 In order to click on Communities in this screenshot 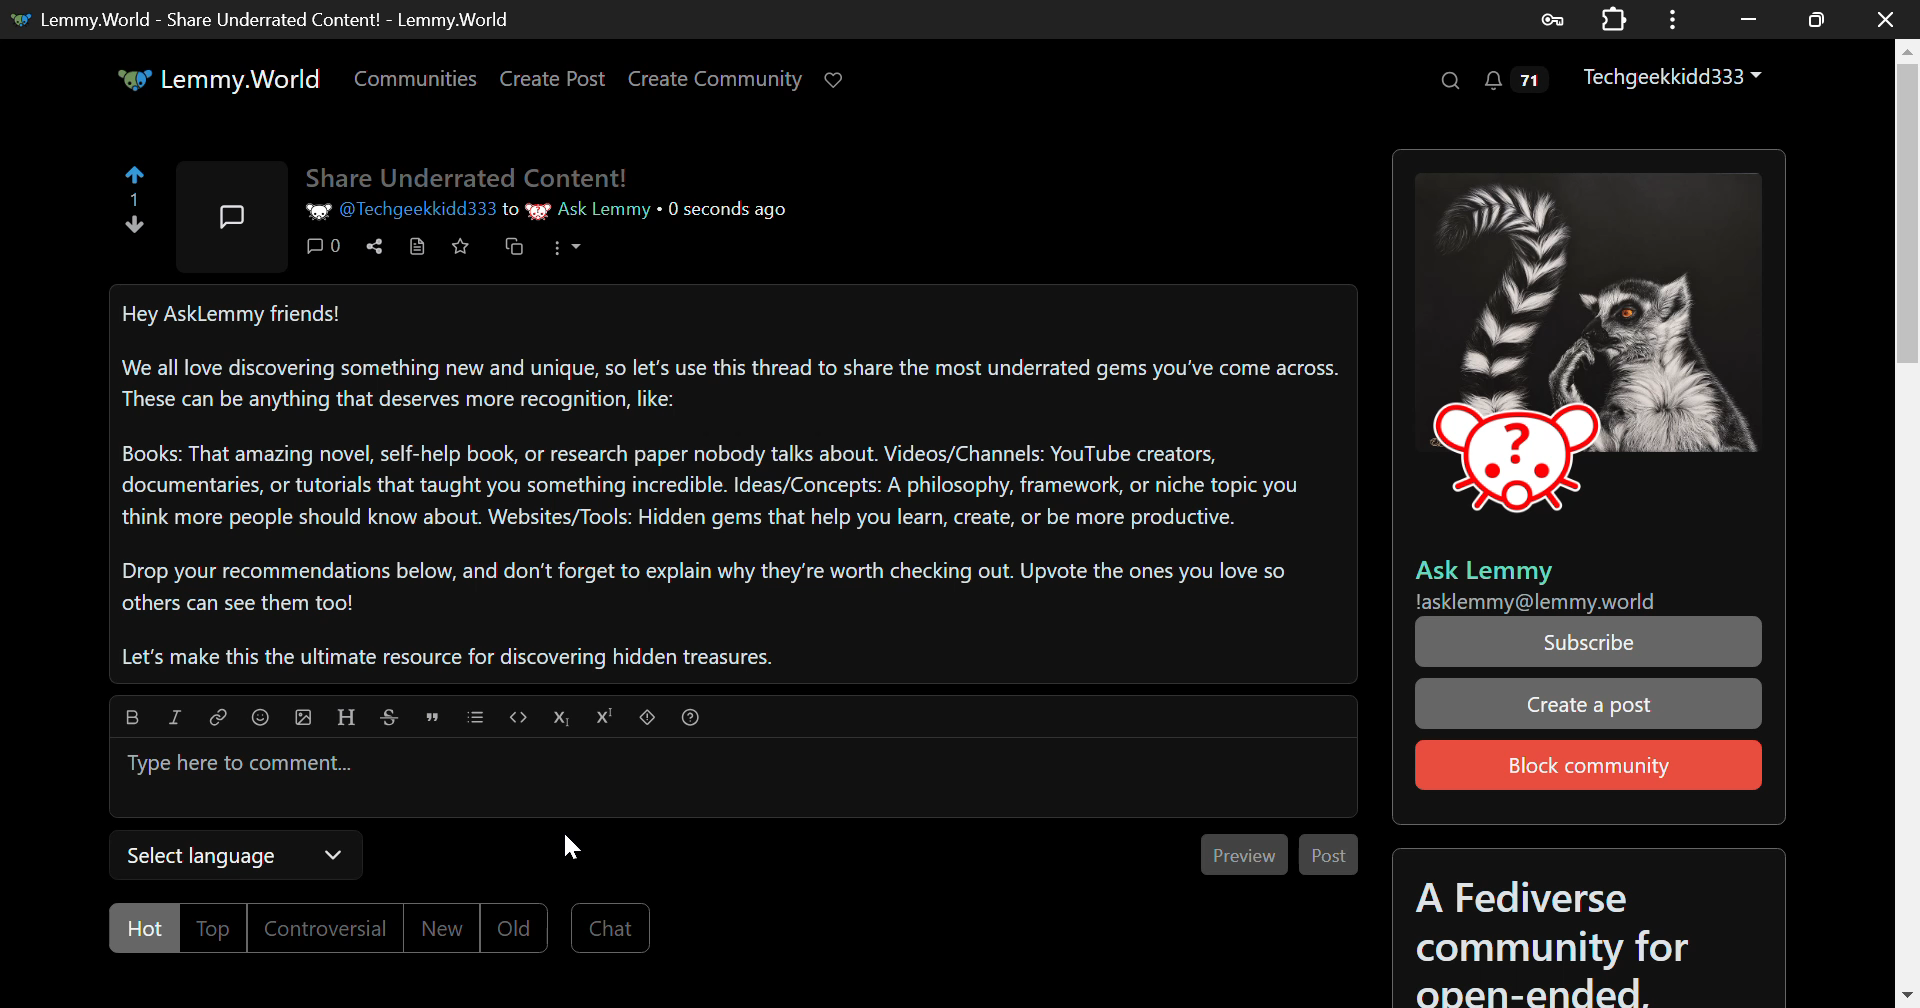, I will do `click(413, 79)`.